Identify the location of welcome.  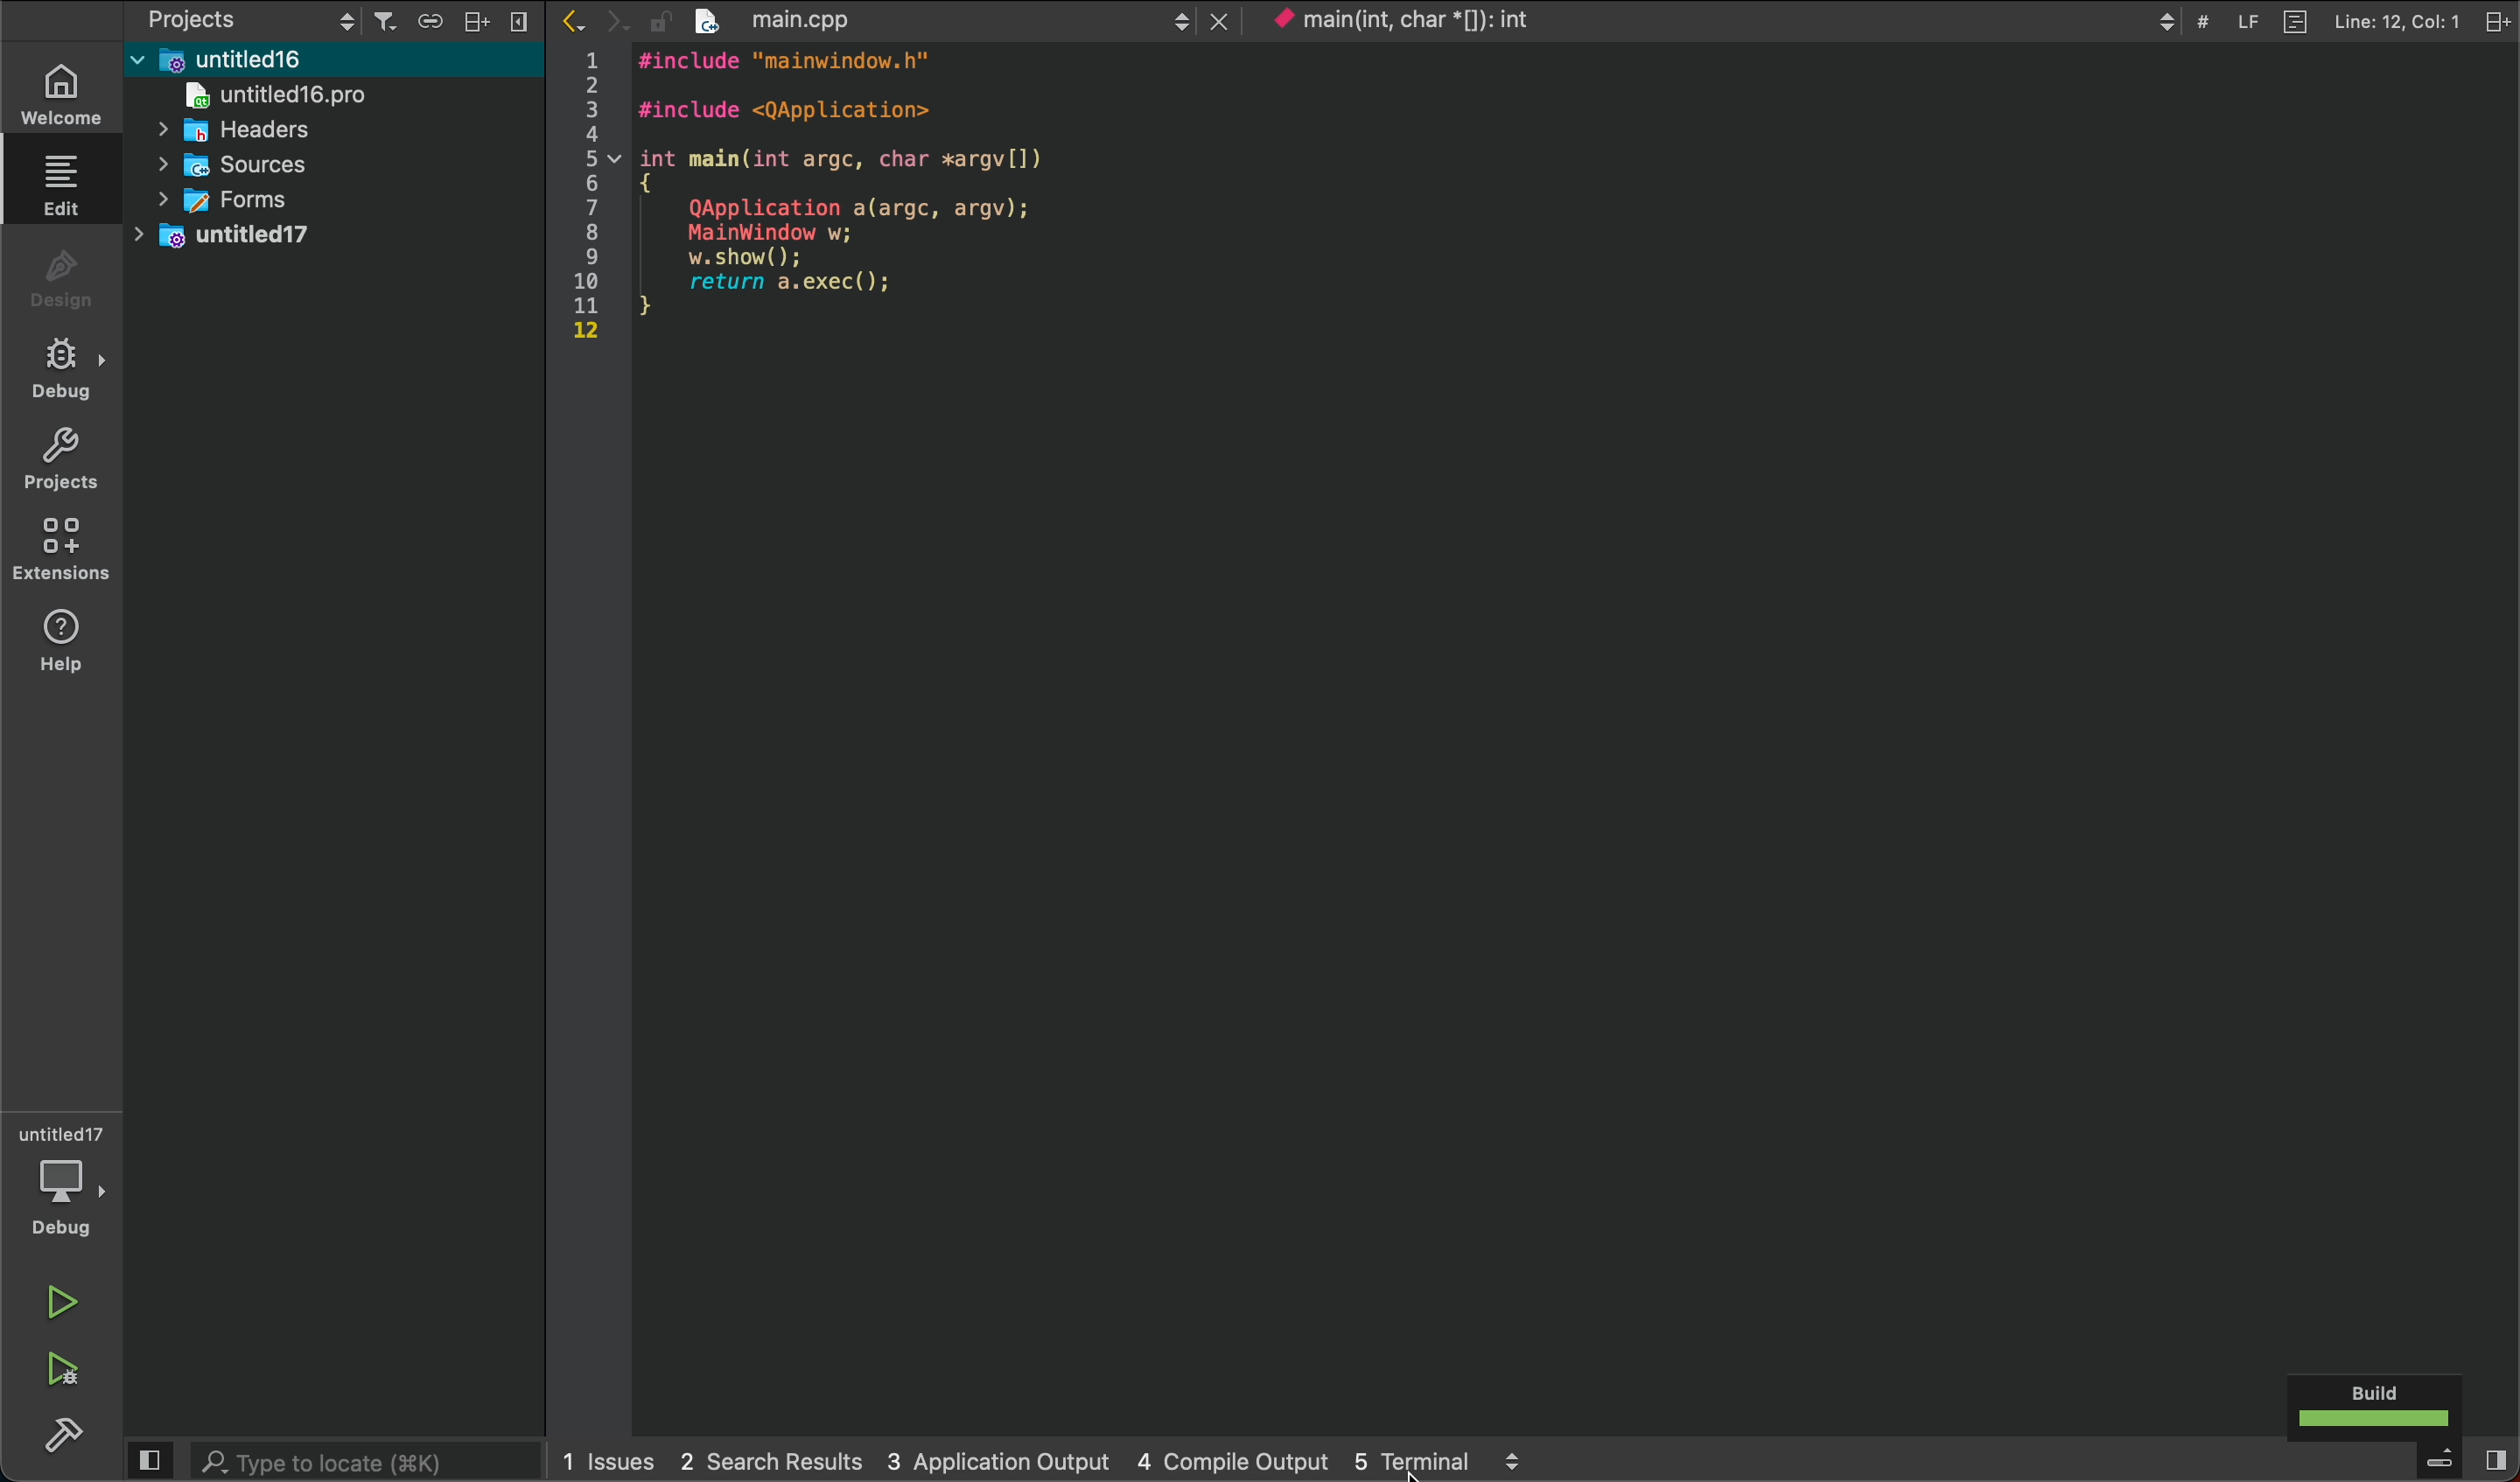
(59, 96).